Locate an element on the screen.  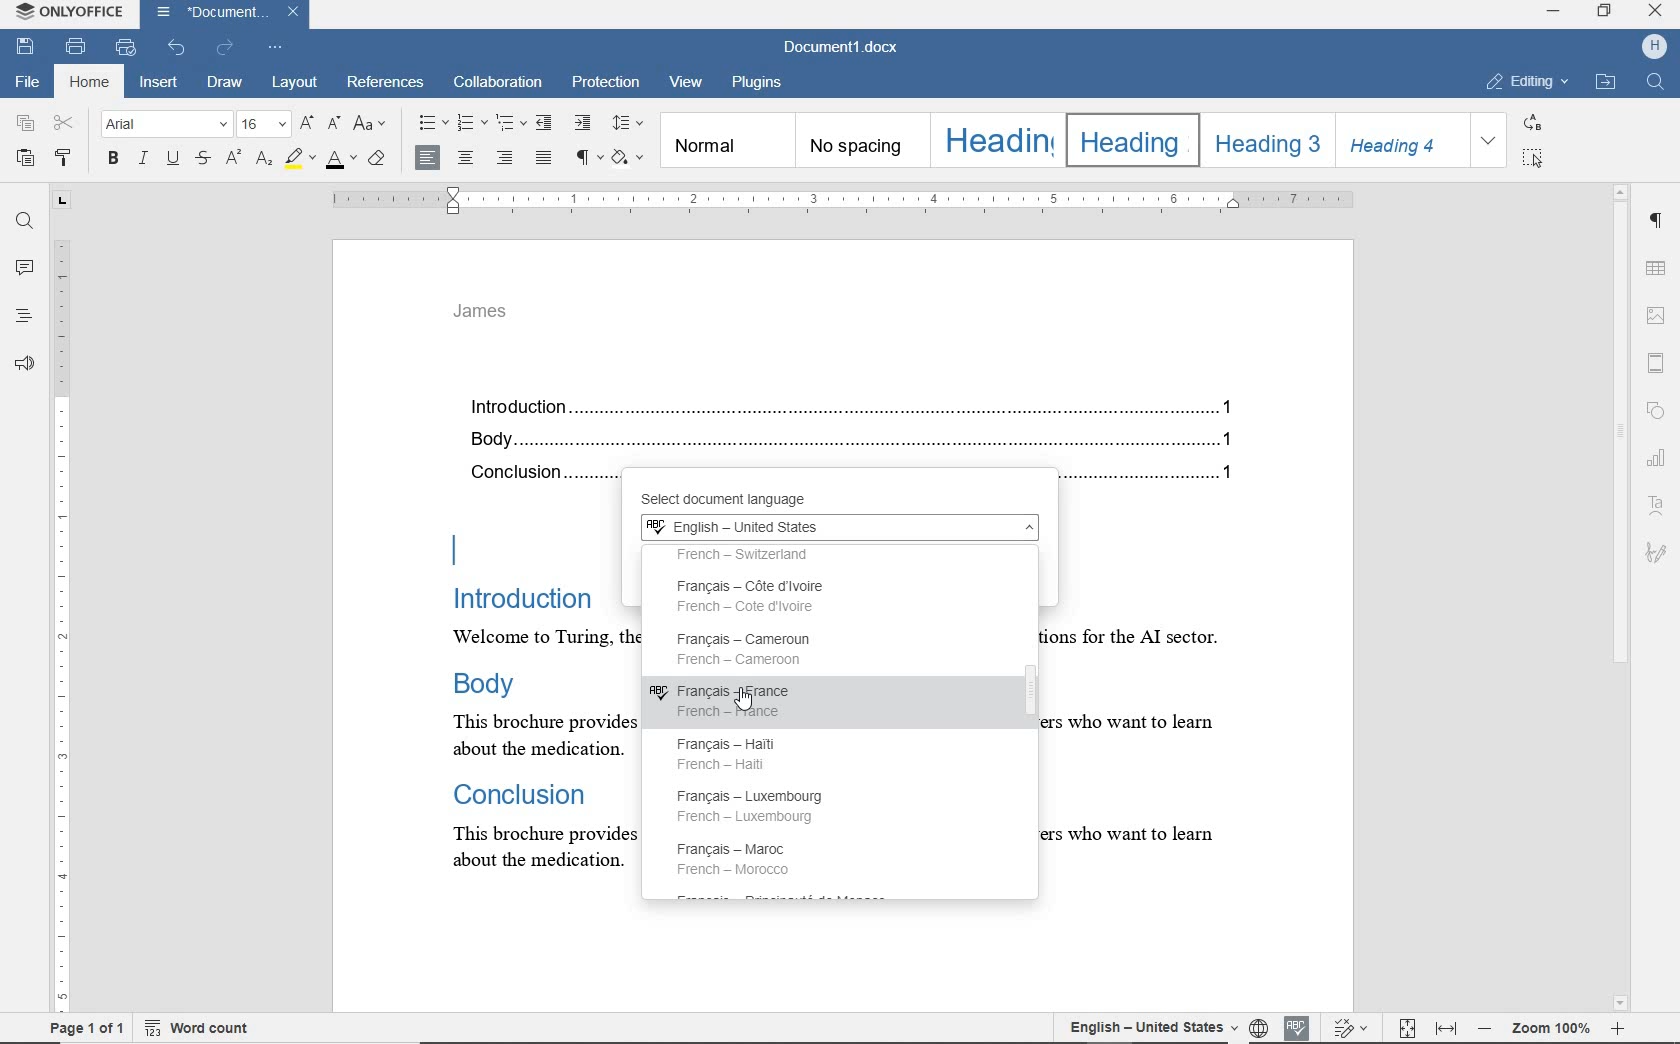
file is located at coordinates (25, 83).